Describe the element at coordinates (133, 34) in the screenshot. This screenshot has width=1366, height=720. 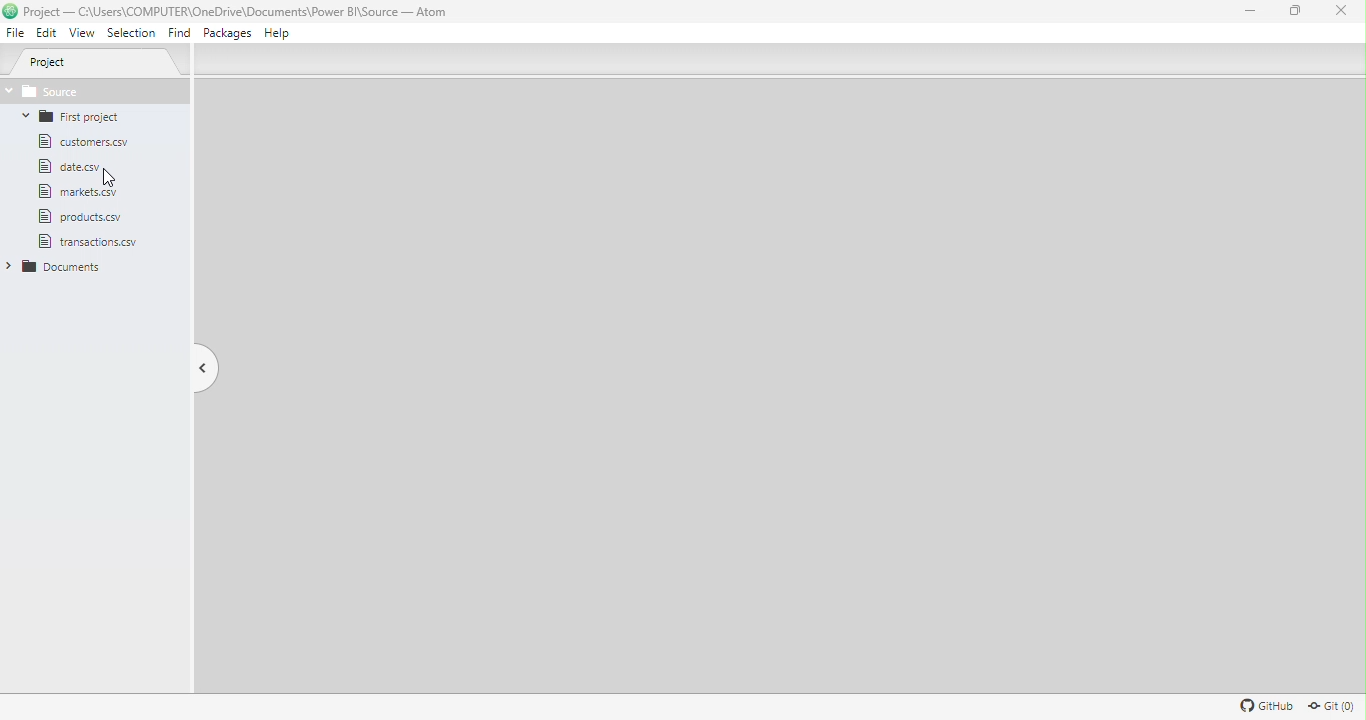
I see `Selection` at that location.